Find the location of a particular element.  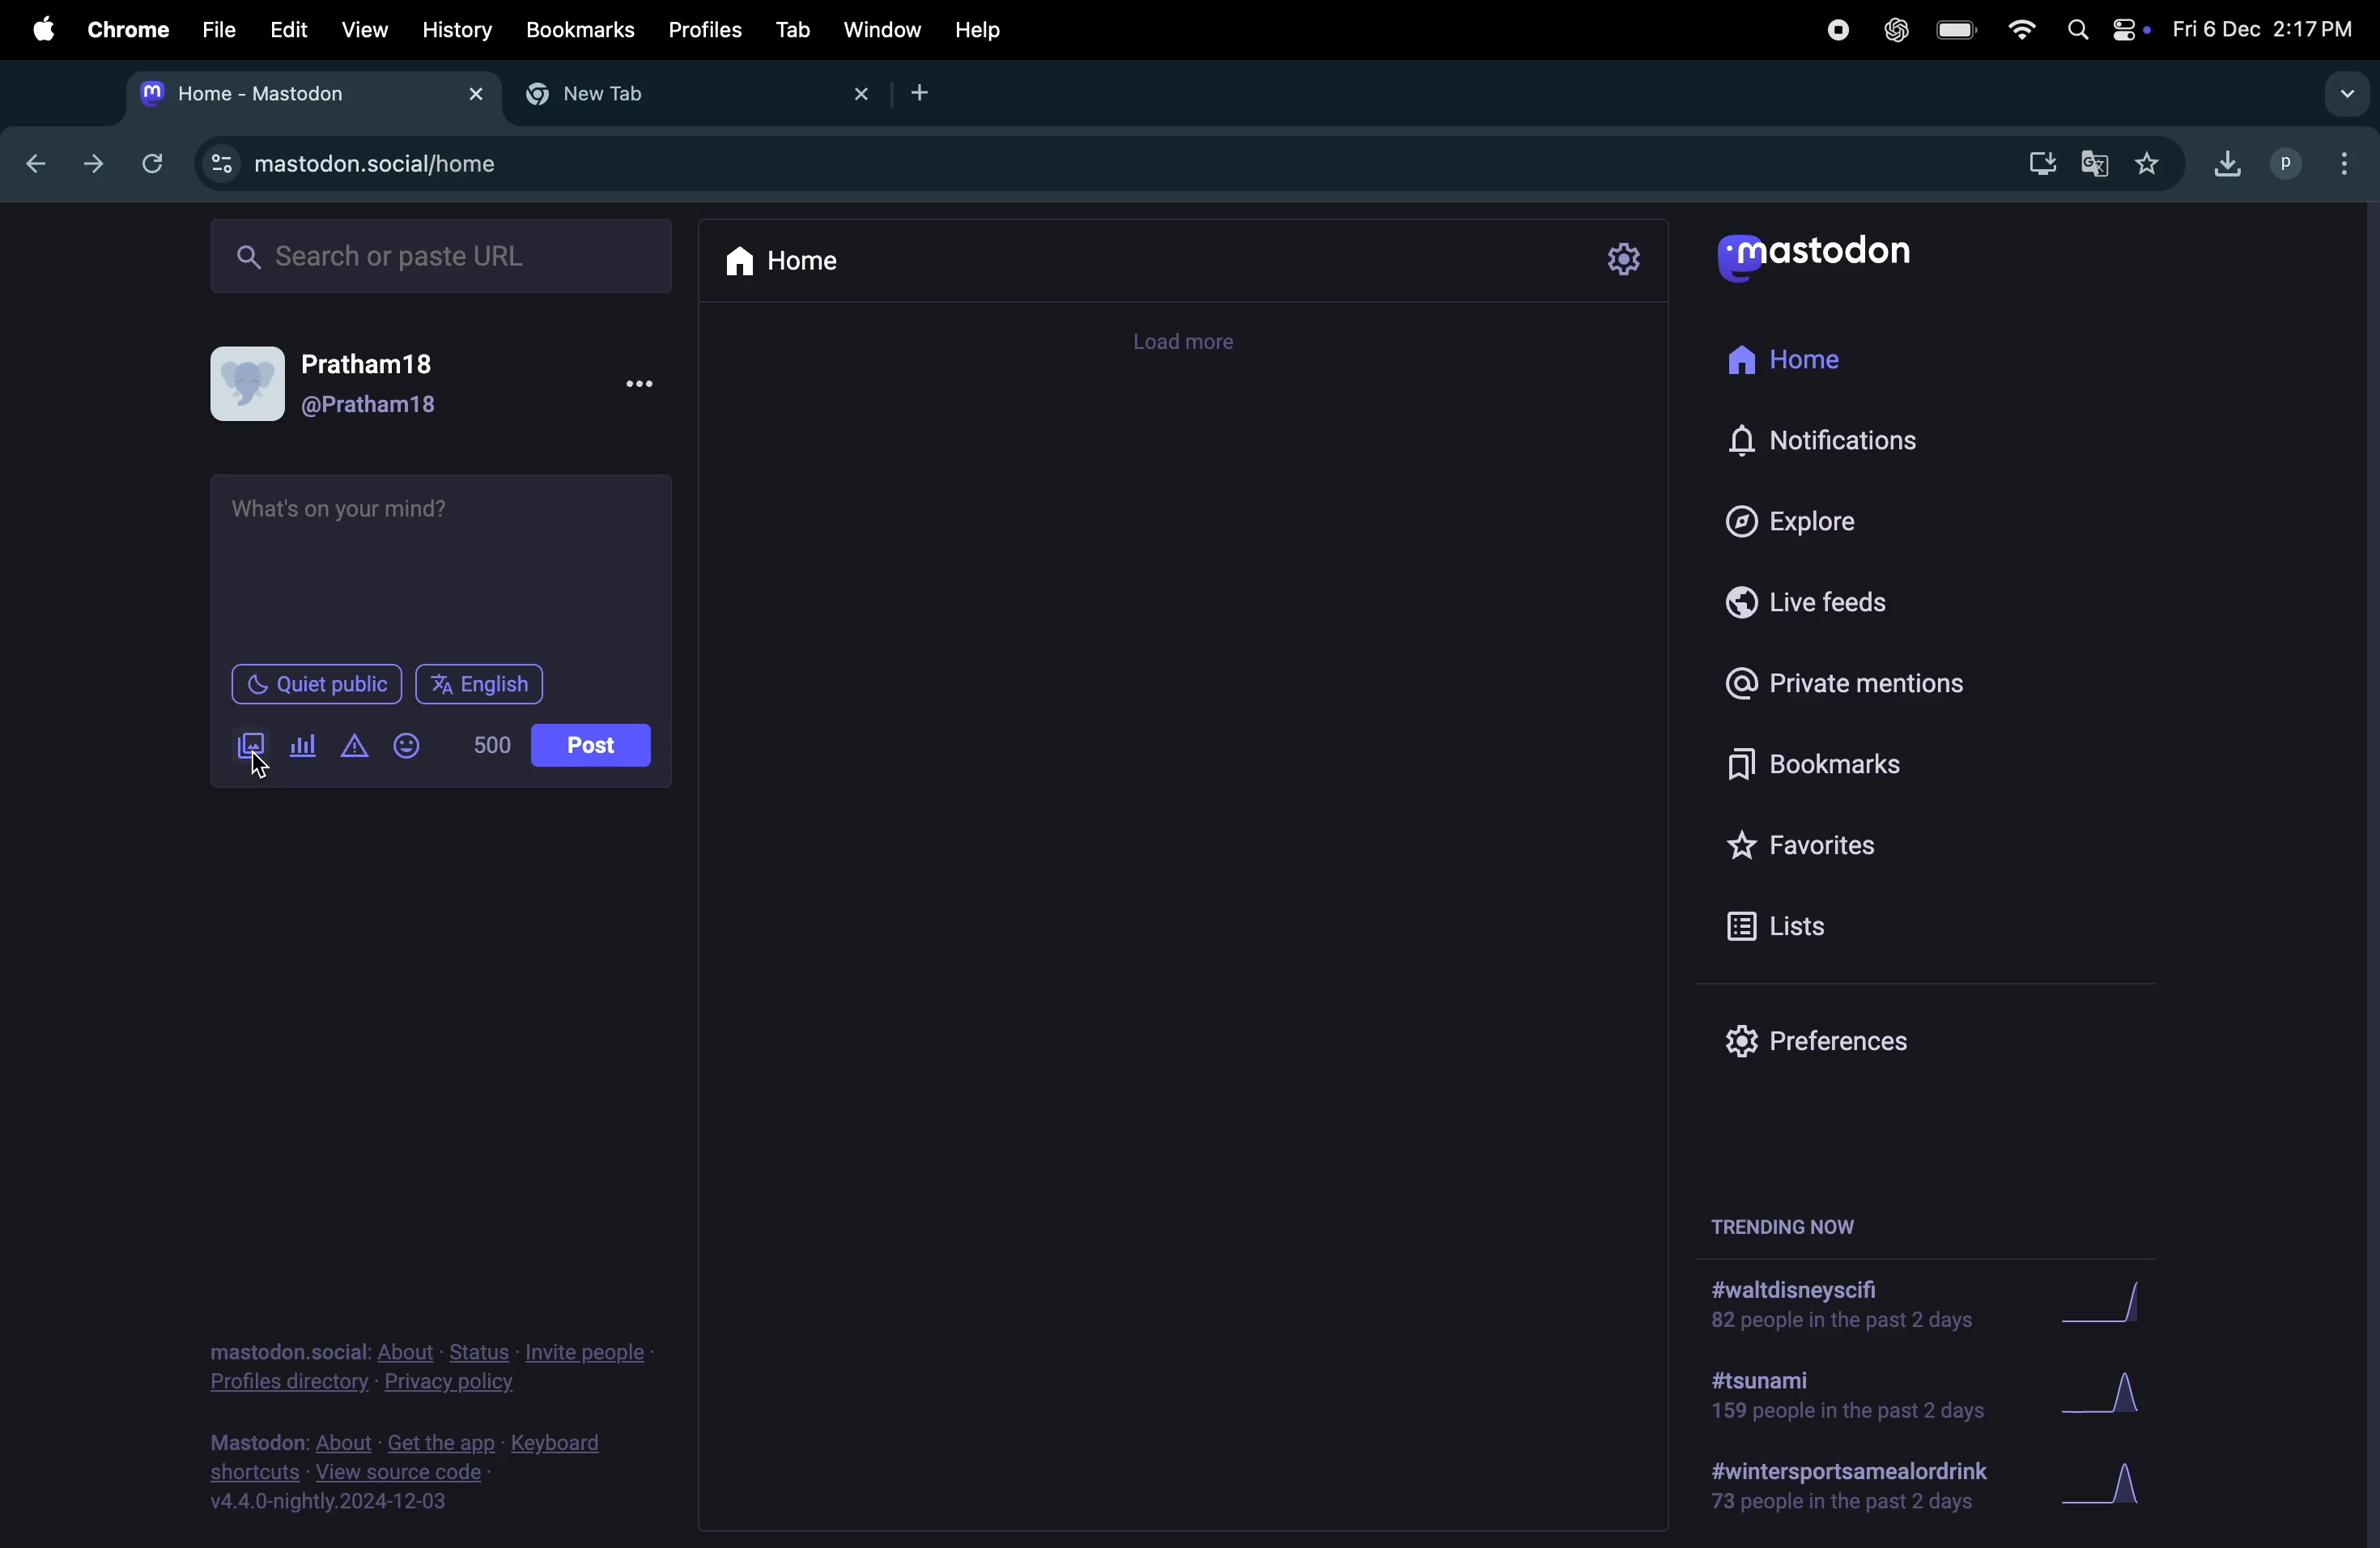

#tsunami is located at coordinates (1842, 1394).